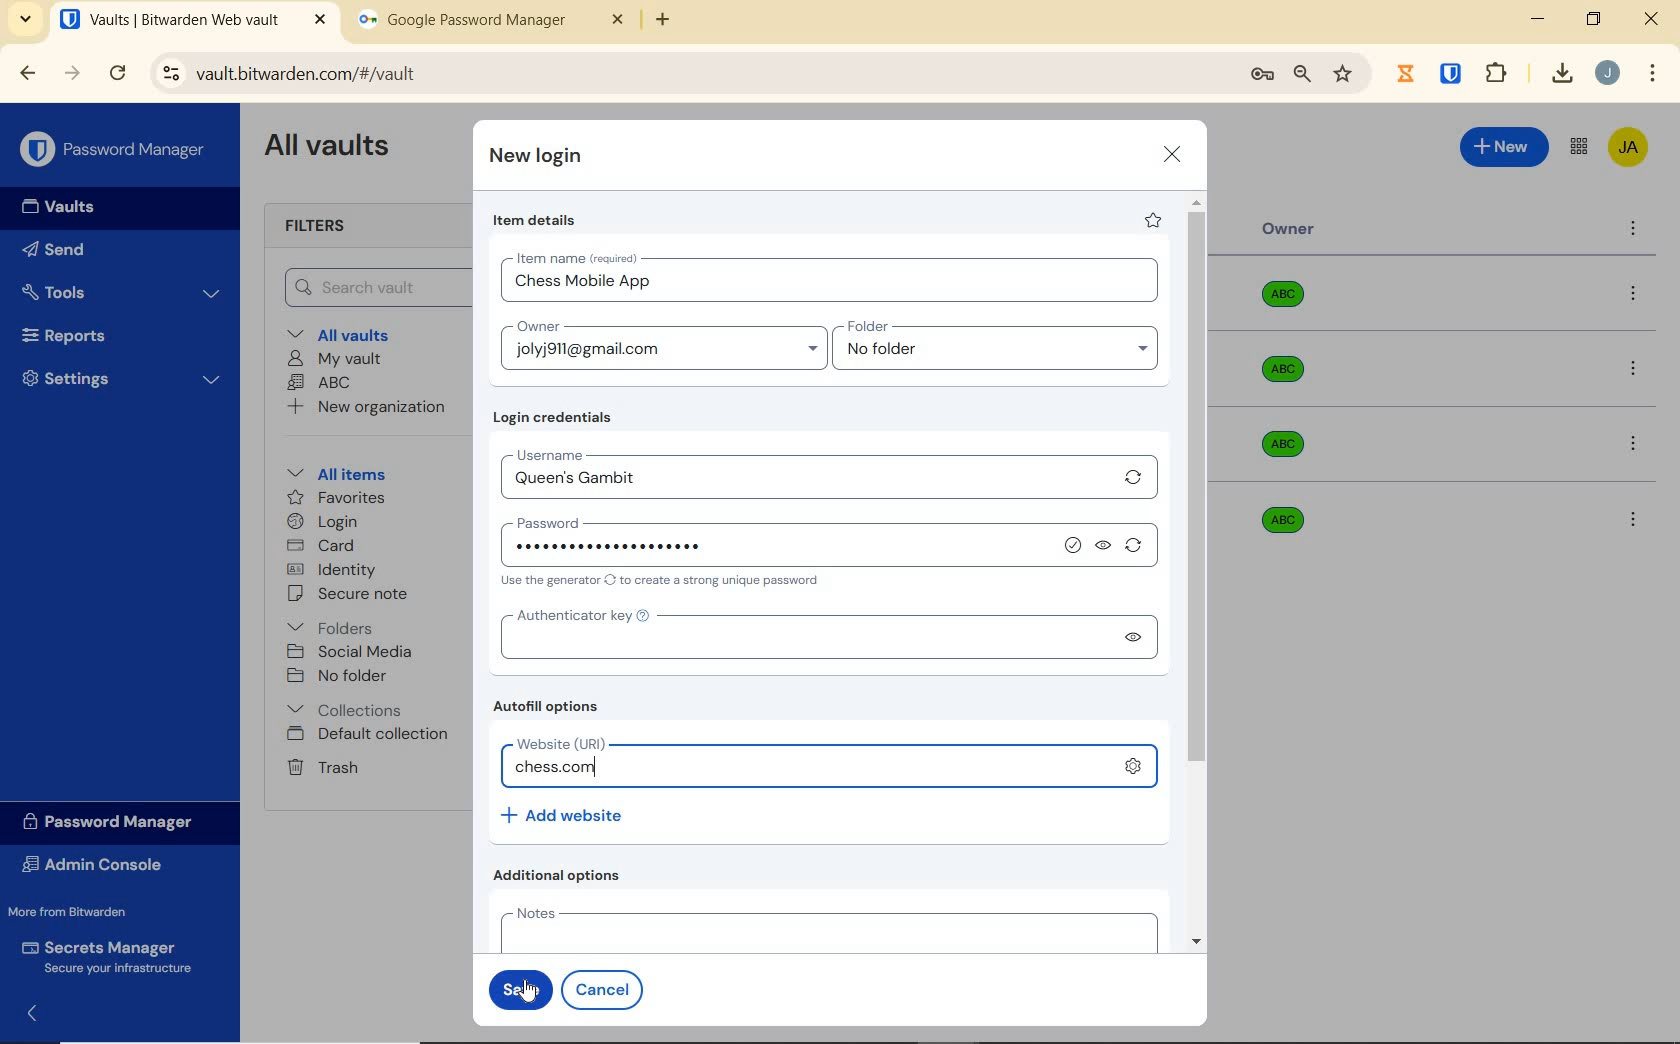 The width and height of the screenshot is (1680, 1044). I want to click on bookmark, so click(1345, 73).